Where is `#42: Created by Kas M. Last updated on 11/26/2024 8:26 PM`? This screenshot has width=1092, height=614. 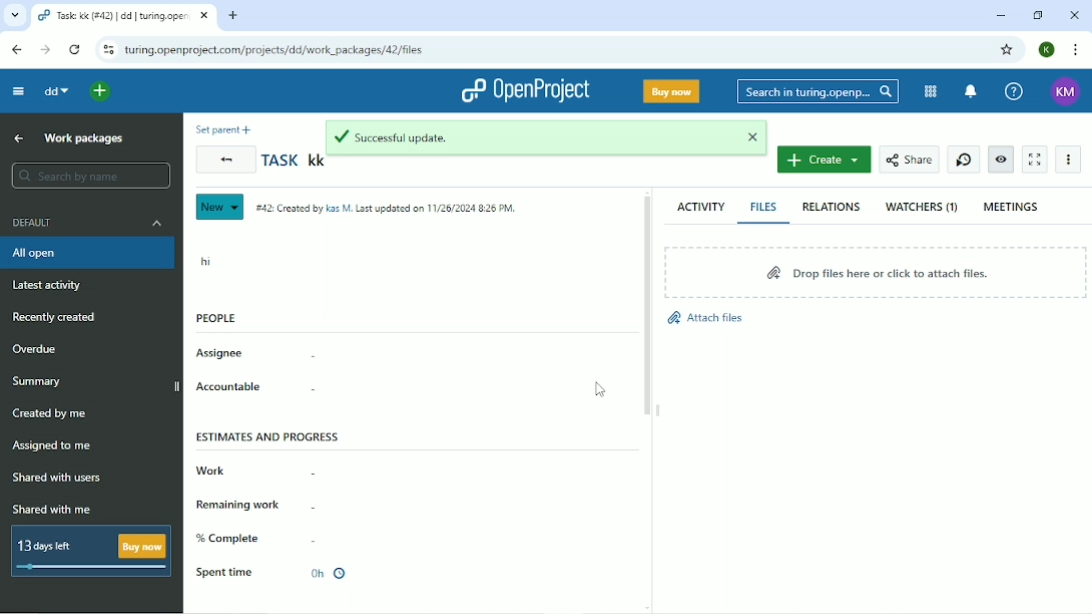
#42: Created by Kas M. Last updated on 11/26/2024 8:26 PM is located at coordinates (388, 208).